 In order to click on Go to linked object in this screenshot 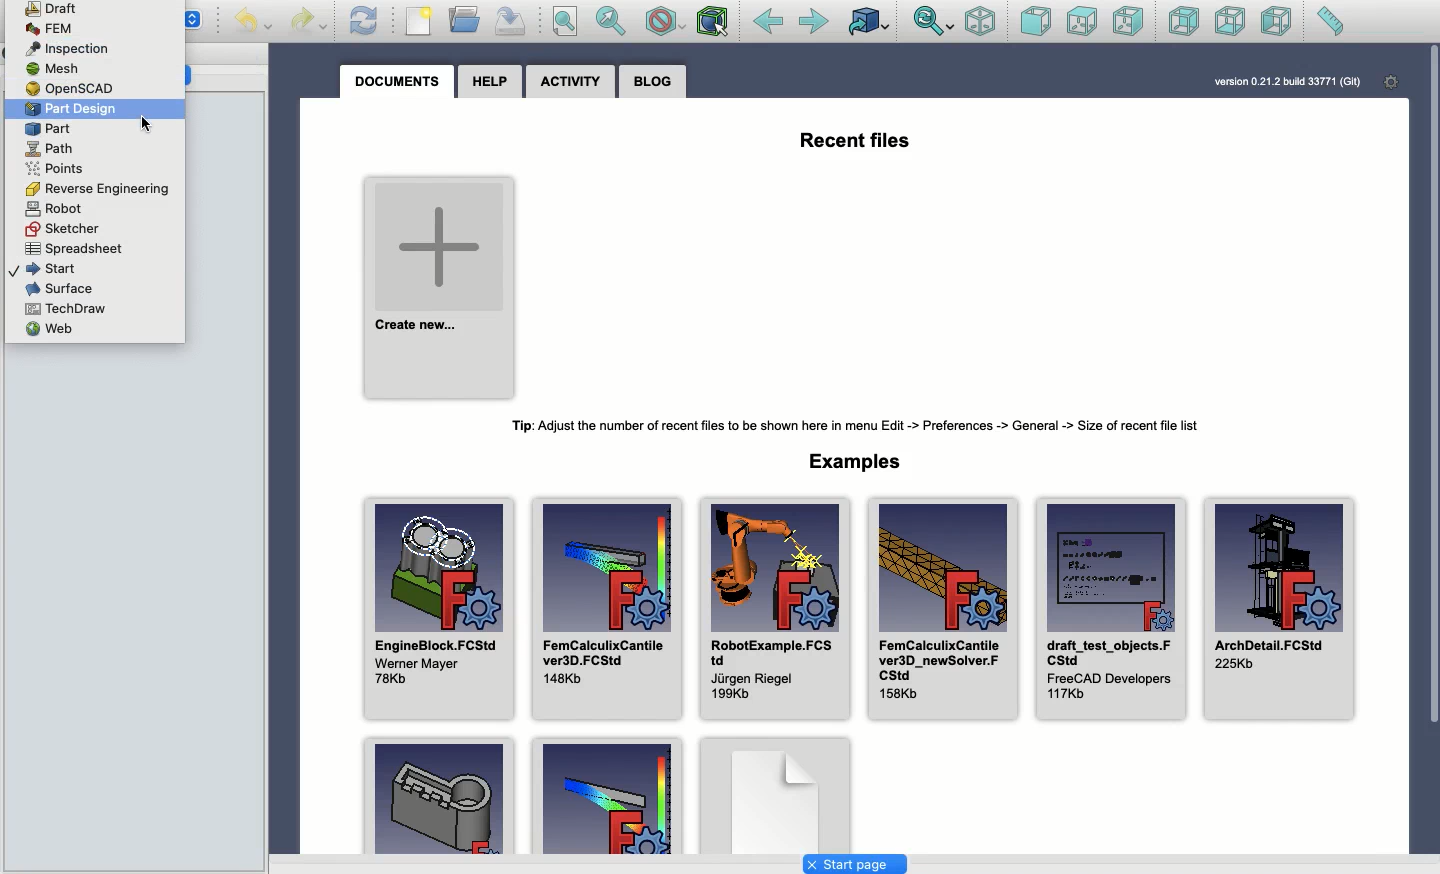, I will do `click(869, 23)`.